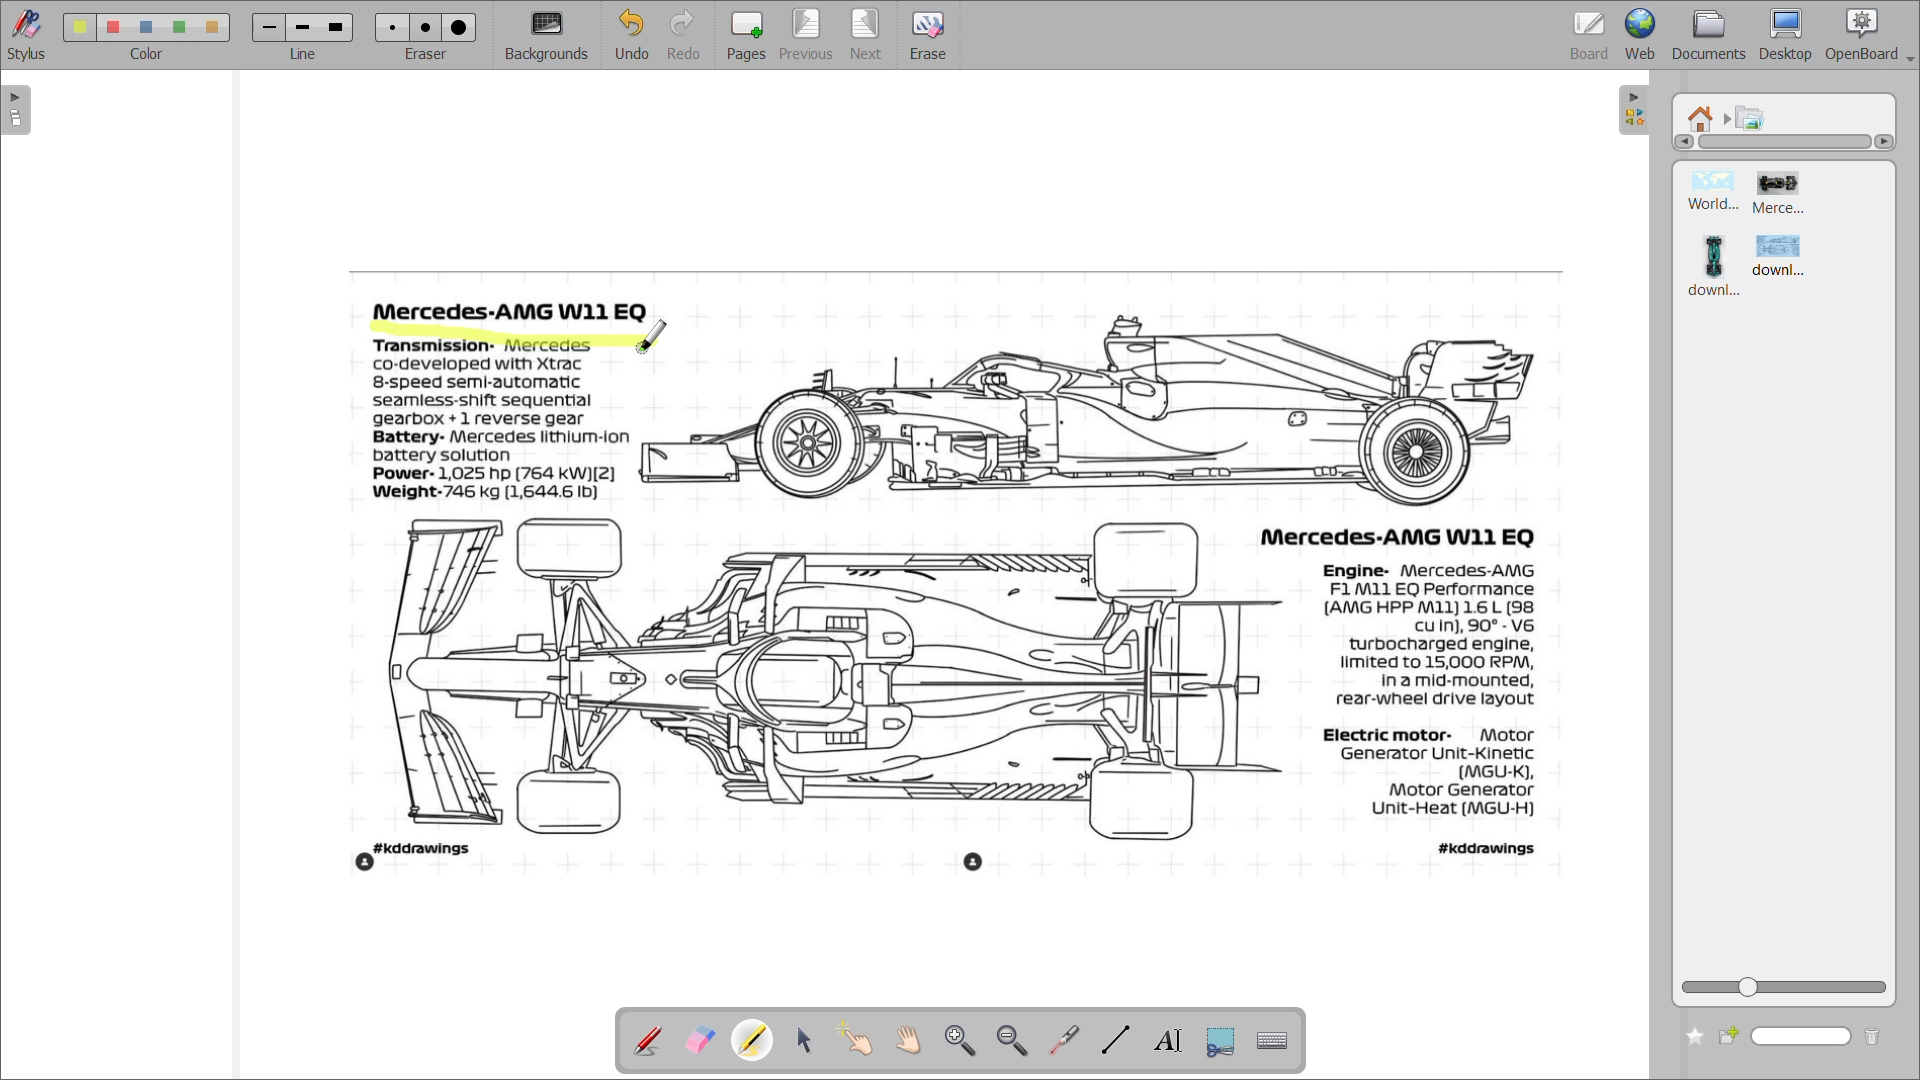  What do you see at coordinates (1219, 1039) in the screenshot?
I see `capture part of screen` at bounding box center [1219, 1039].